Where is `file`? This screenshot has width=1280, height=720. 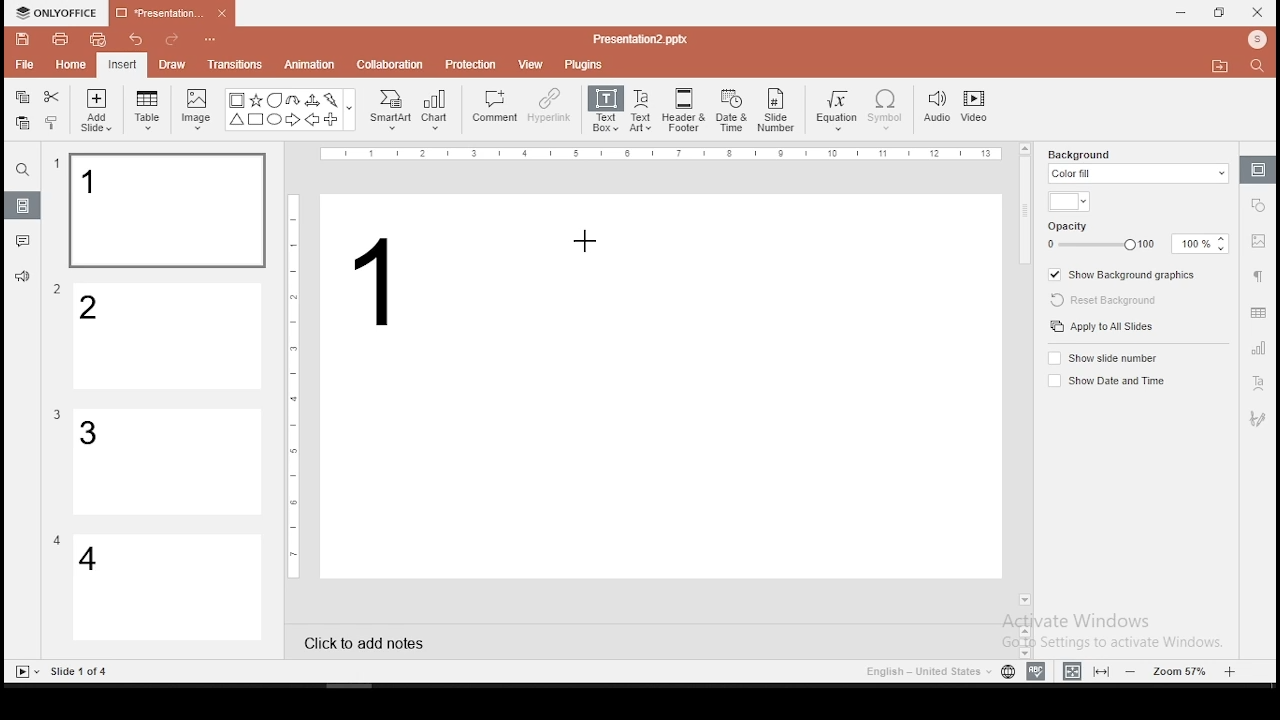 file is located at coordinates (24, 66).